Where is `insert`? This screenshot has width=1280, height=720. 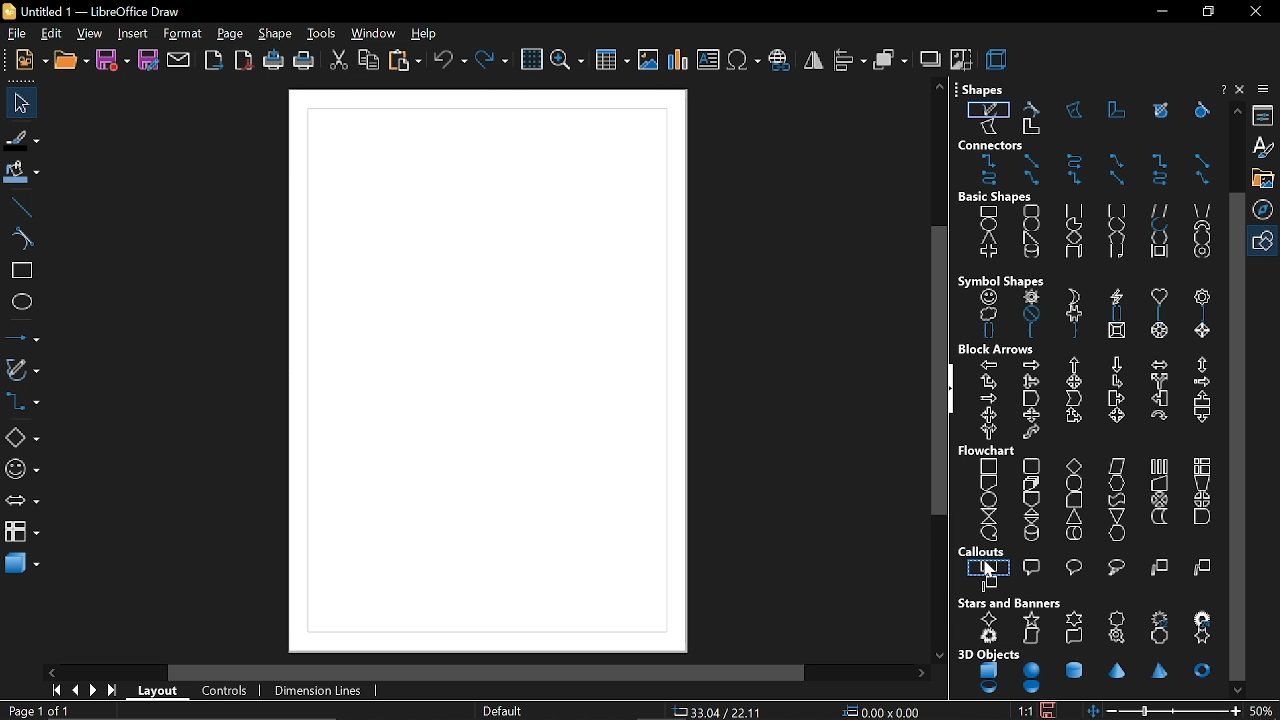
insert is located at coordinates (134, 34).